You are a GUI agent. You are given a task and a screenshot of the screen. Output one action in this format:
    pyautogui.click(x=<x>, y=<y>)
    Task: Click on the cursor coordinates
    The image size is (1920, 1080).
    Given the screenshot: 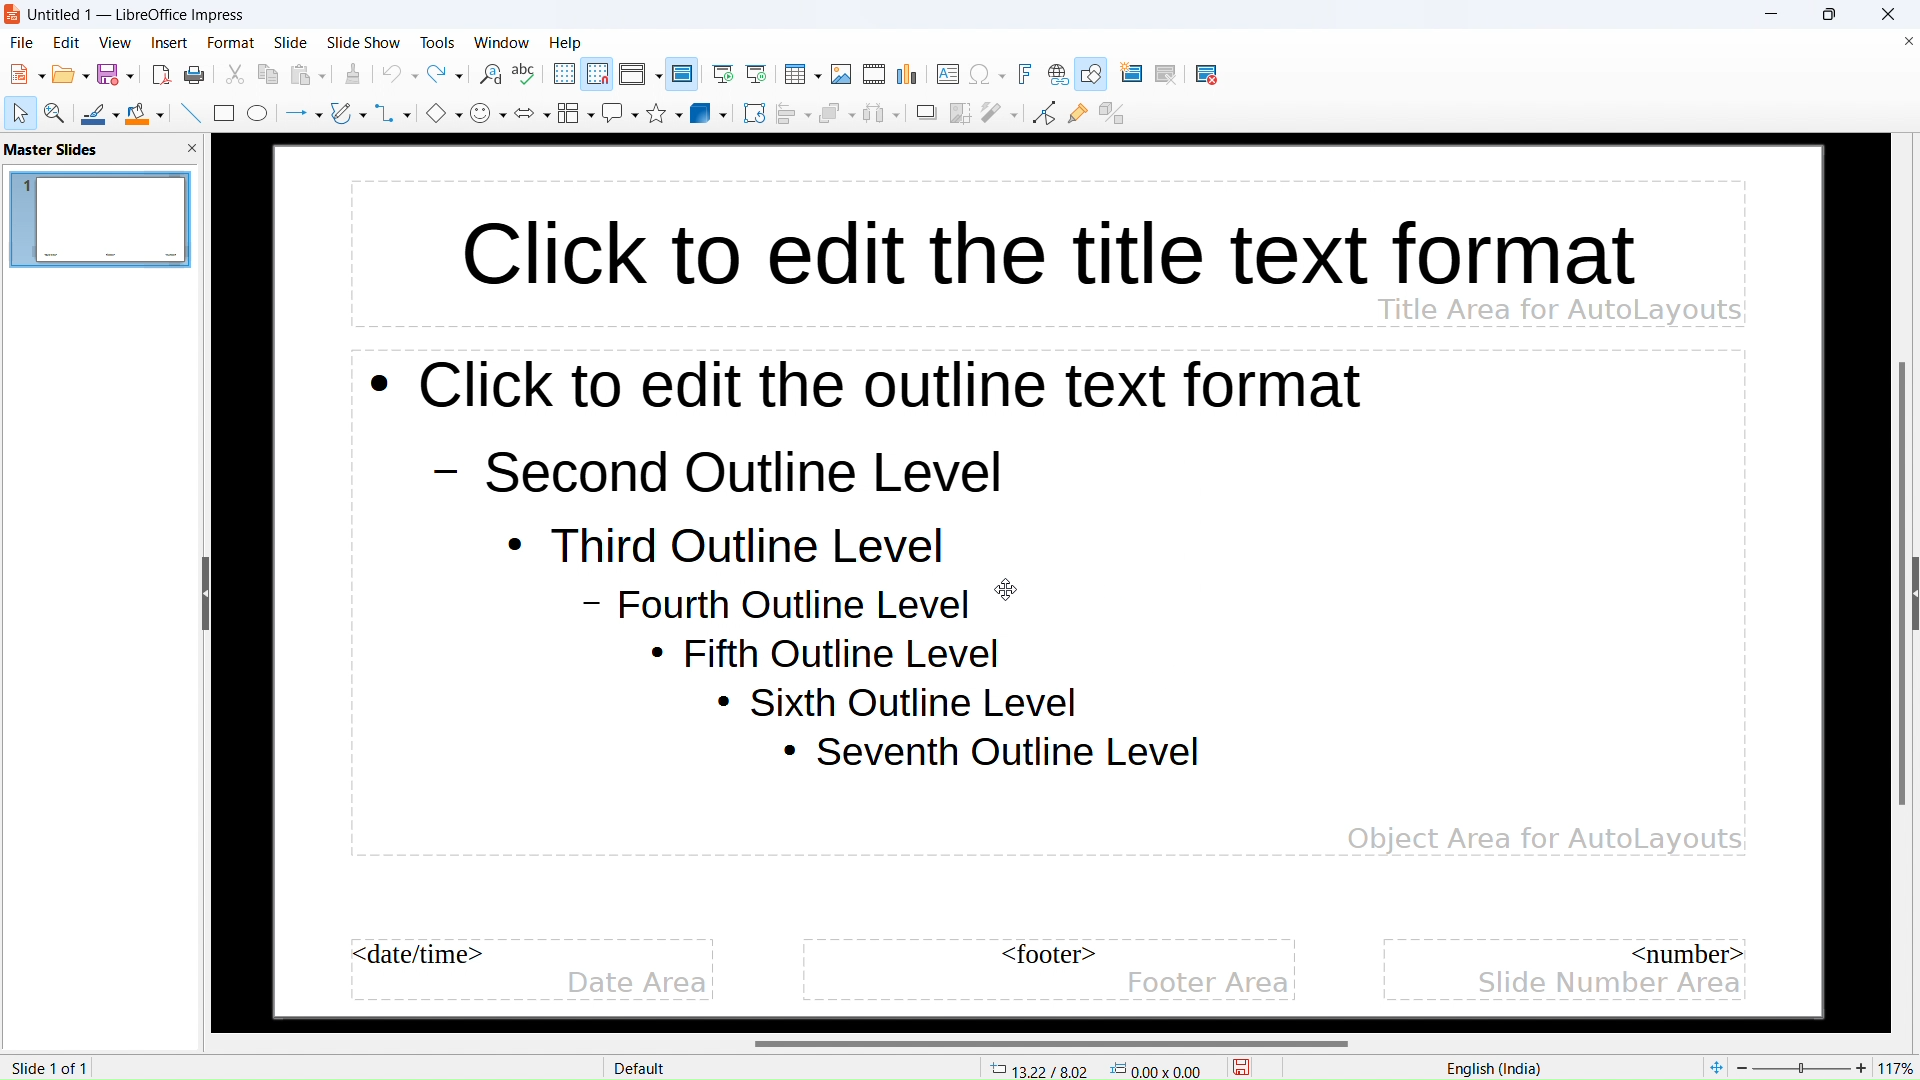 What is the action you would take?
    pyautogui.click(x=1039, y=1067)
    